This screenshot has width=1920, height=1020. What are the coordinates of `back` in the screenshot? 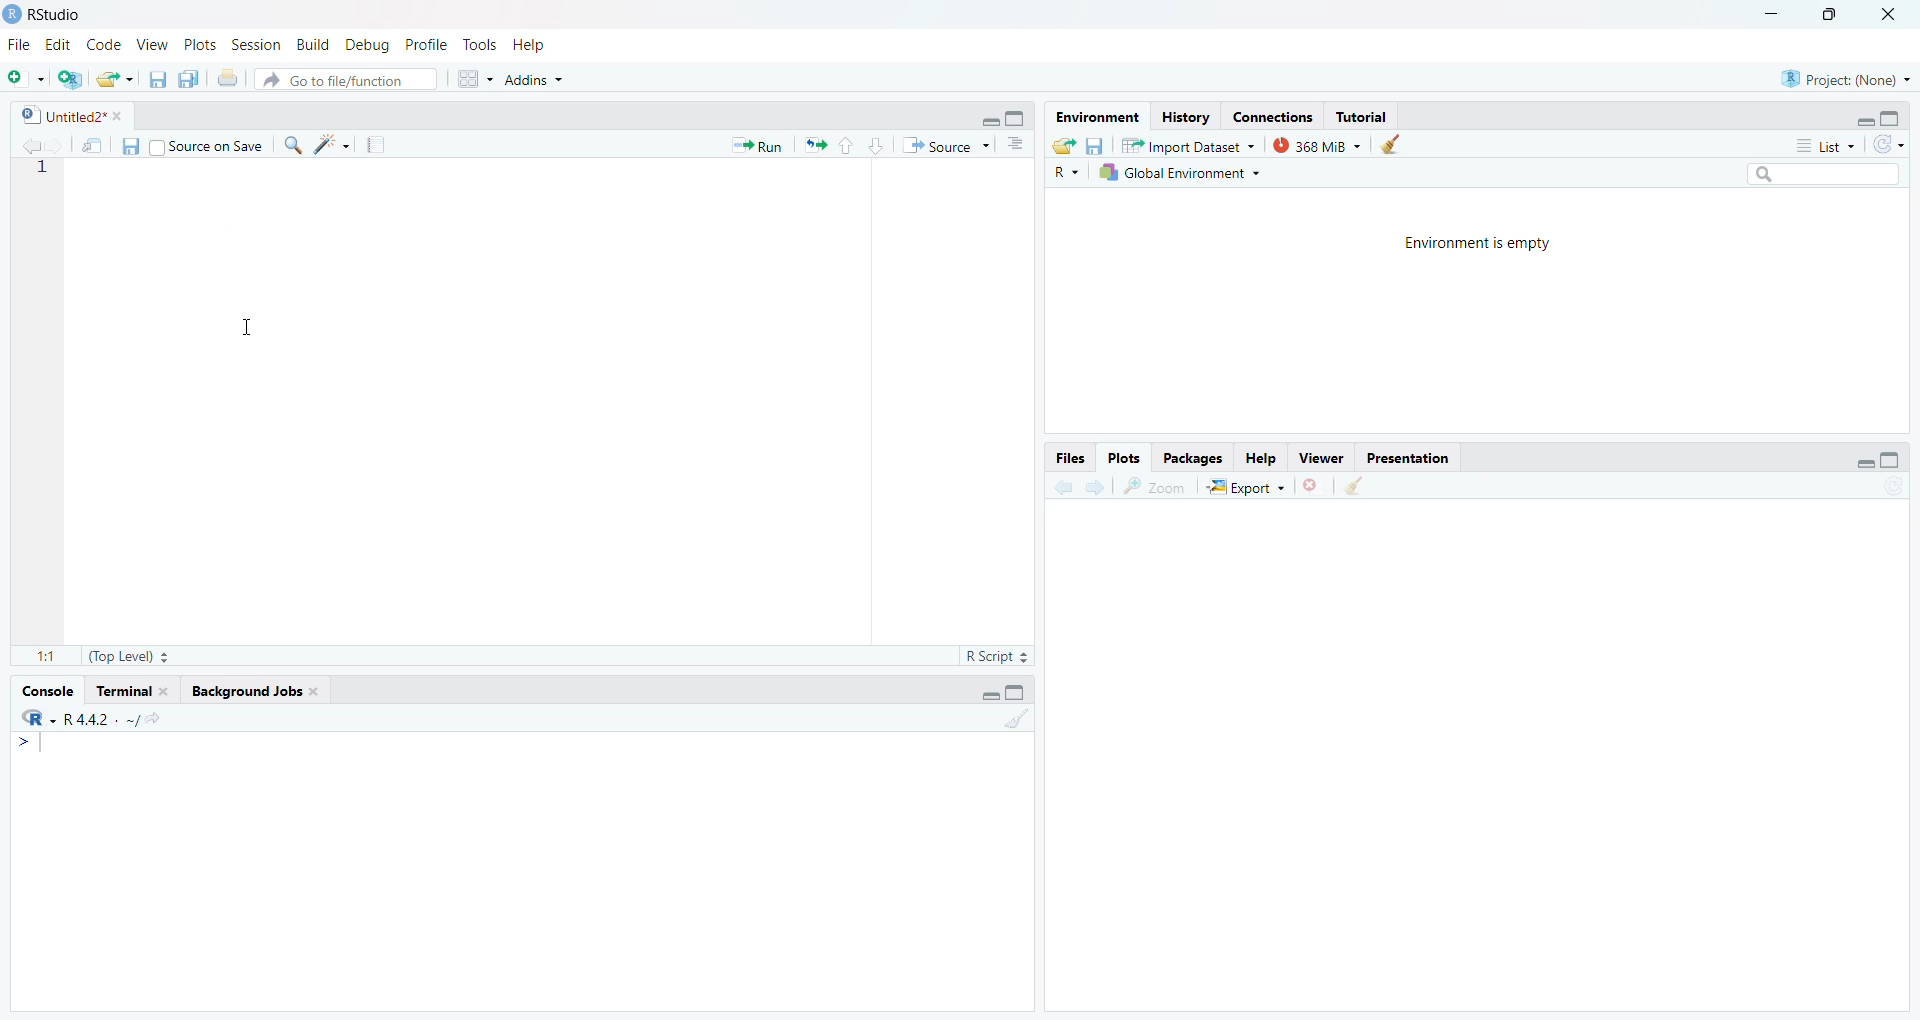 It's located at (32, 146).